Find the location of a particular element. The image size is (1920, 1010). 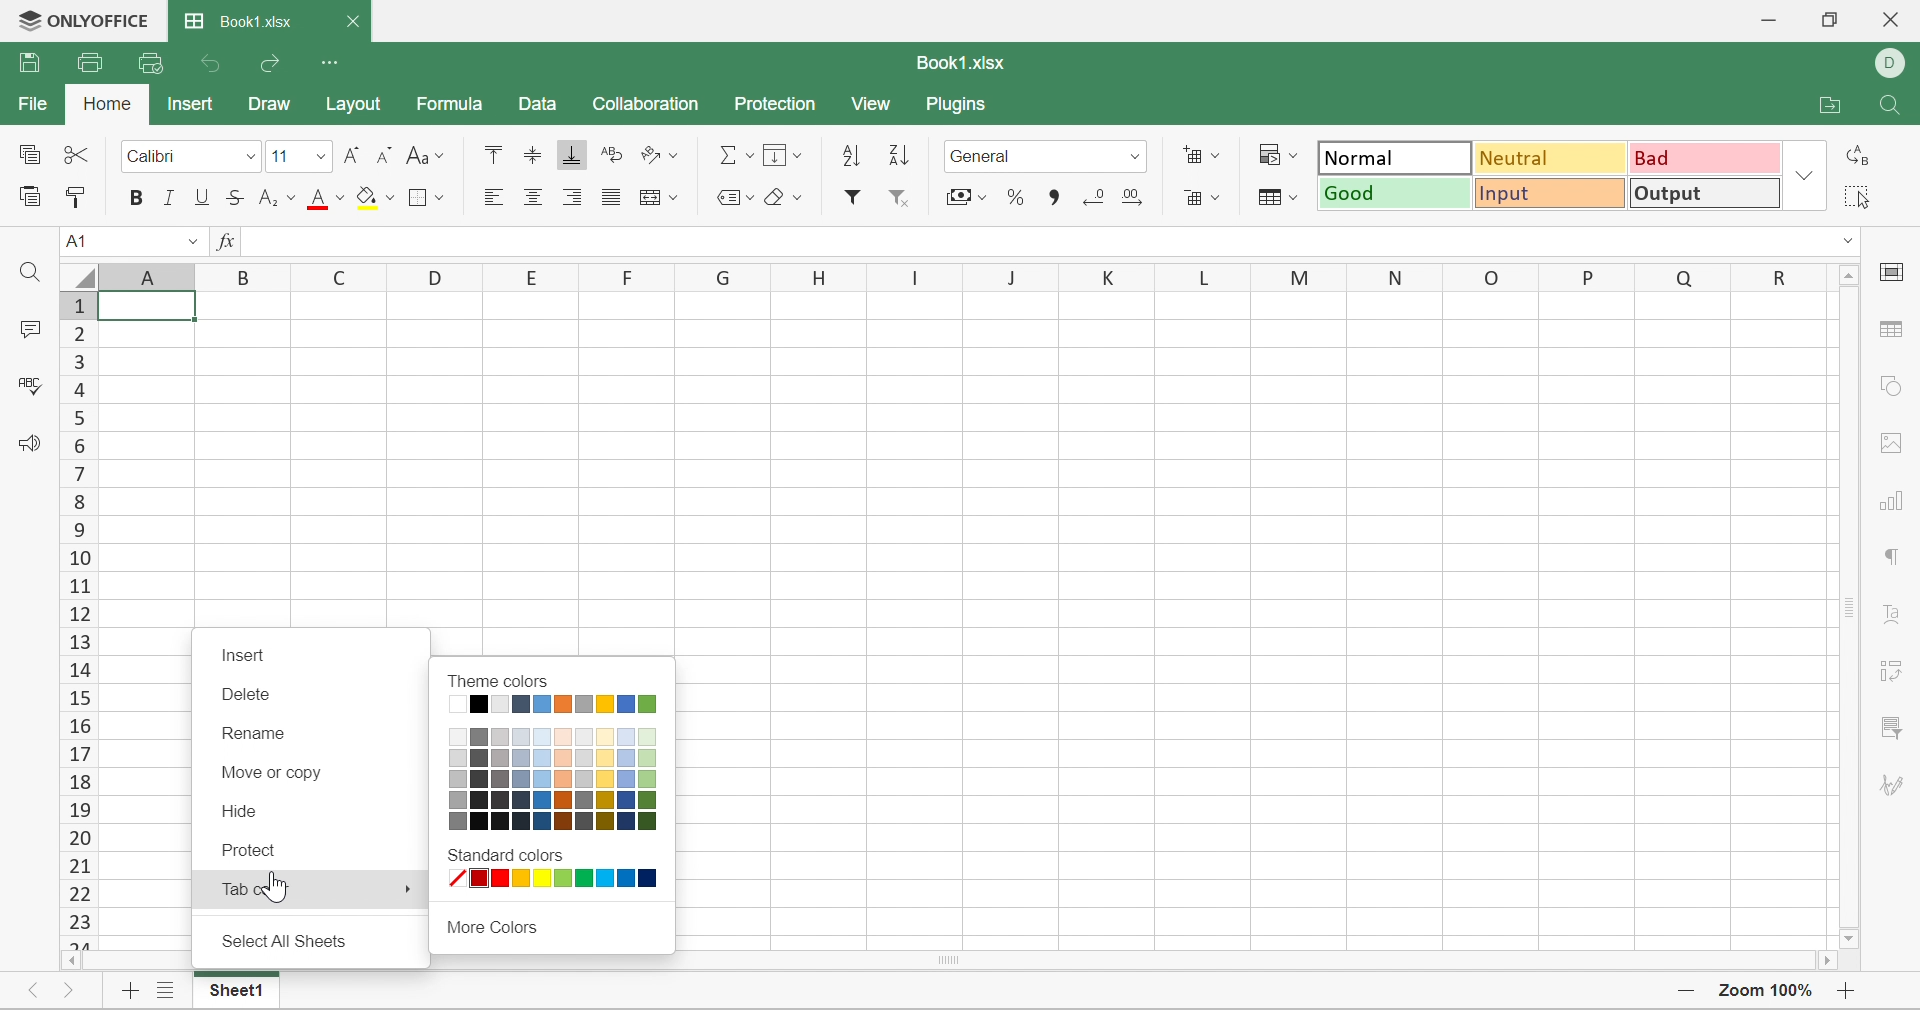

Paragraph settings is located at coordinates (1889, 557).